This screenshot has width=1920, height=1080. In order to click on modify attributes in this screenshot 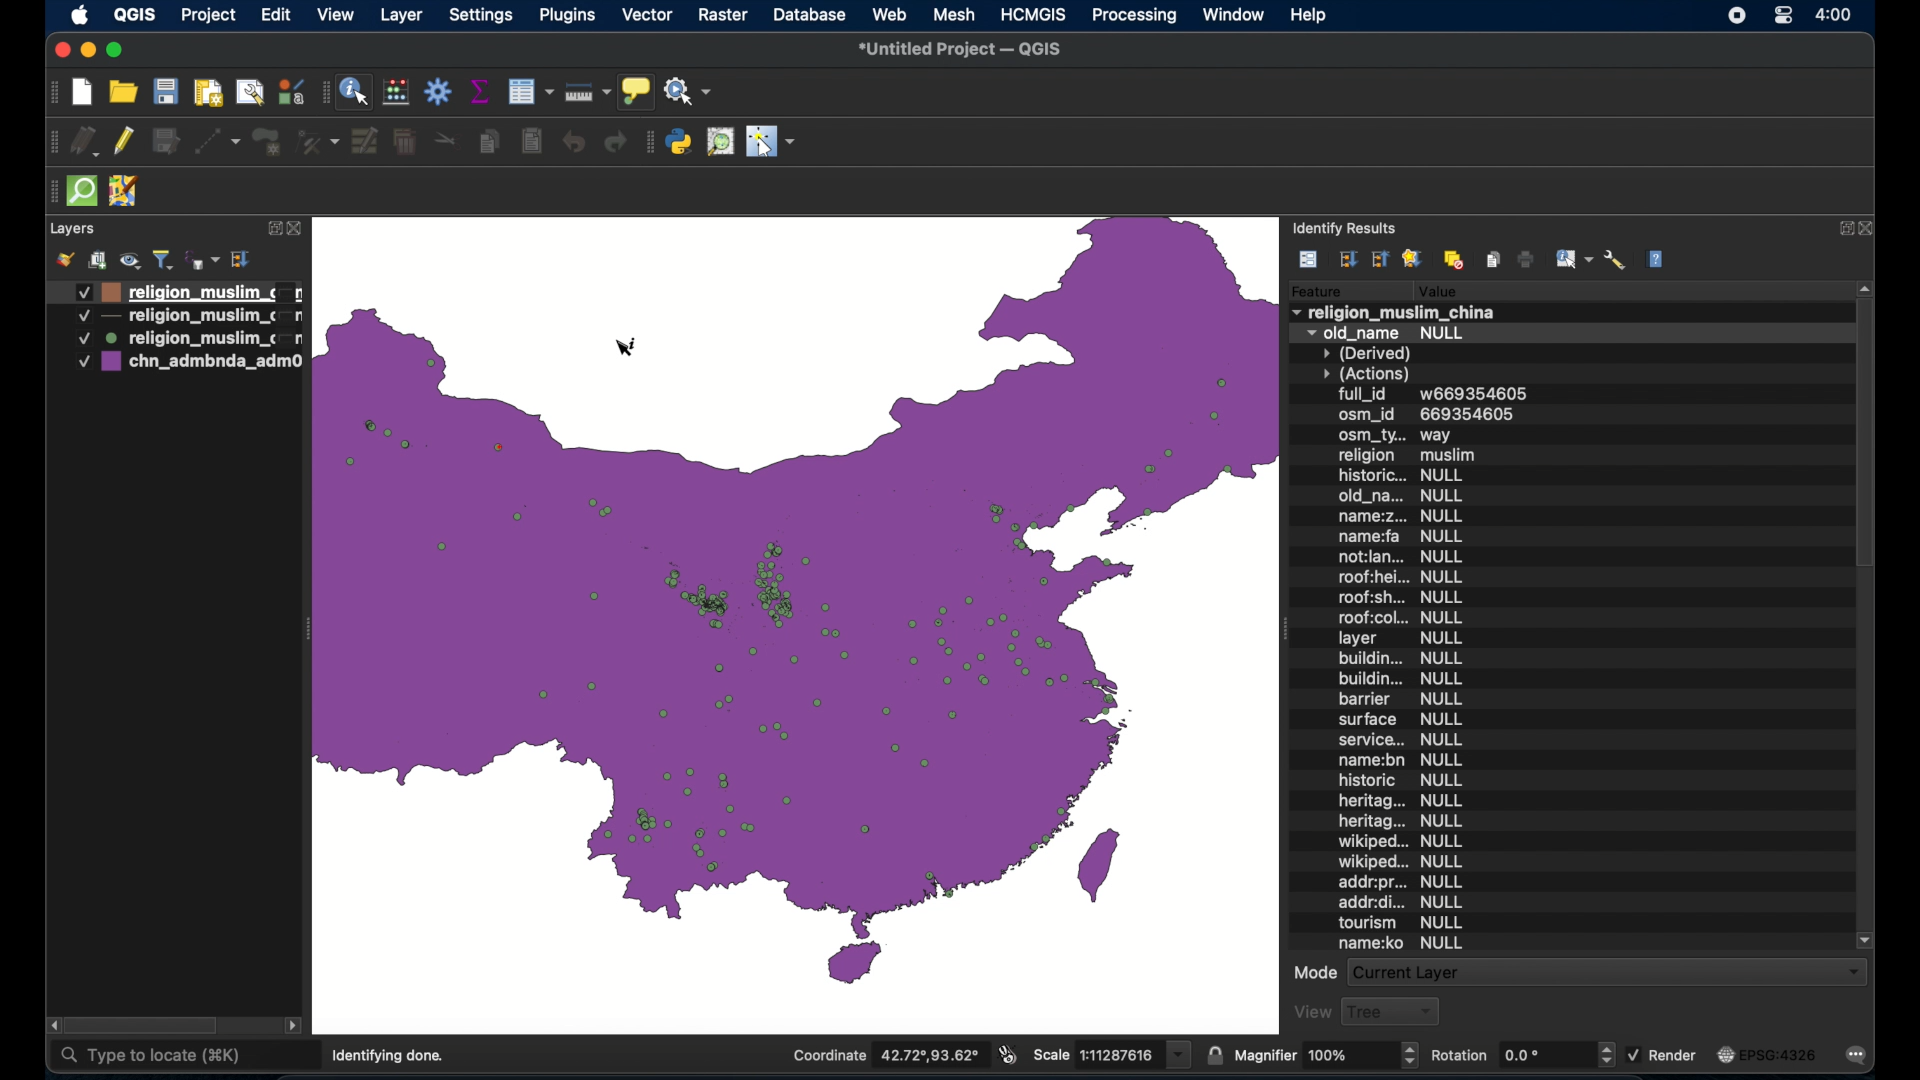, I will do `click(365, 141)`.